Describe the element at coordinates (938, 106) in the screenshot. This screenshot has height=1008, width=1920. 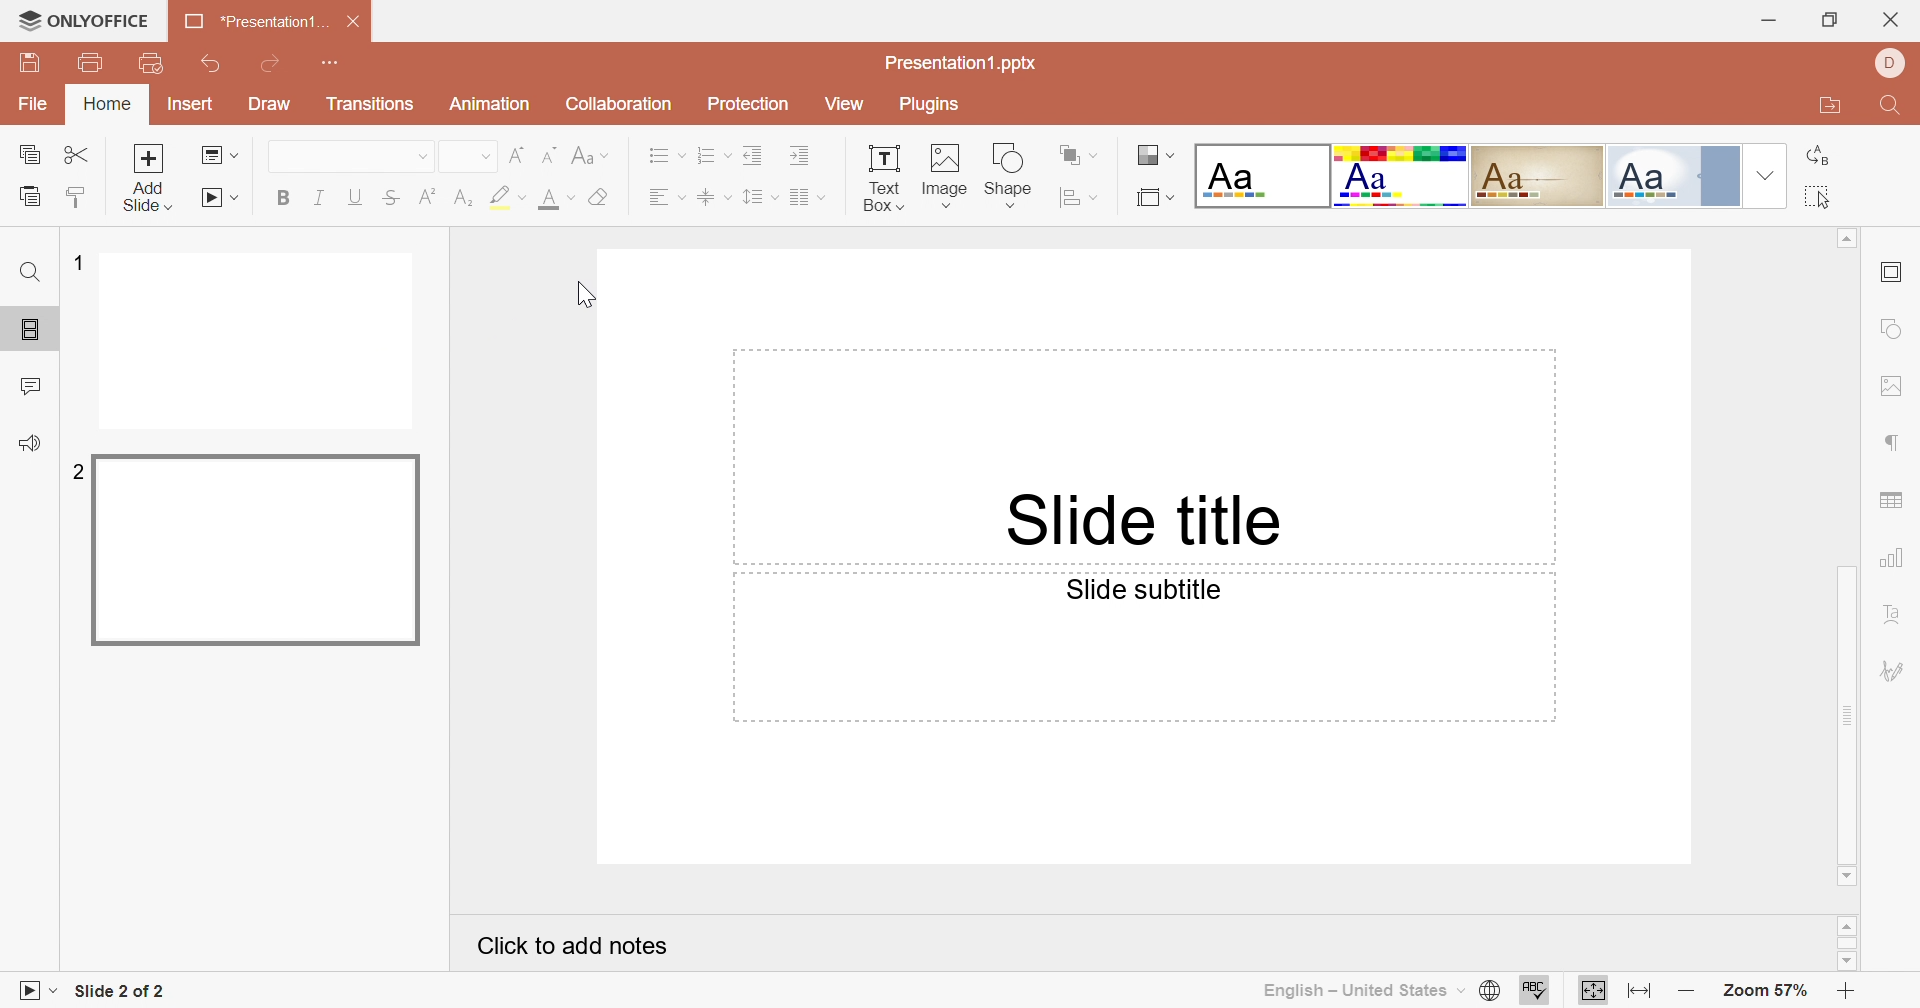
I see `Plugins` at that location.